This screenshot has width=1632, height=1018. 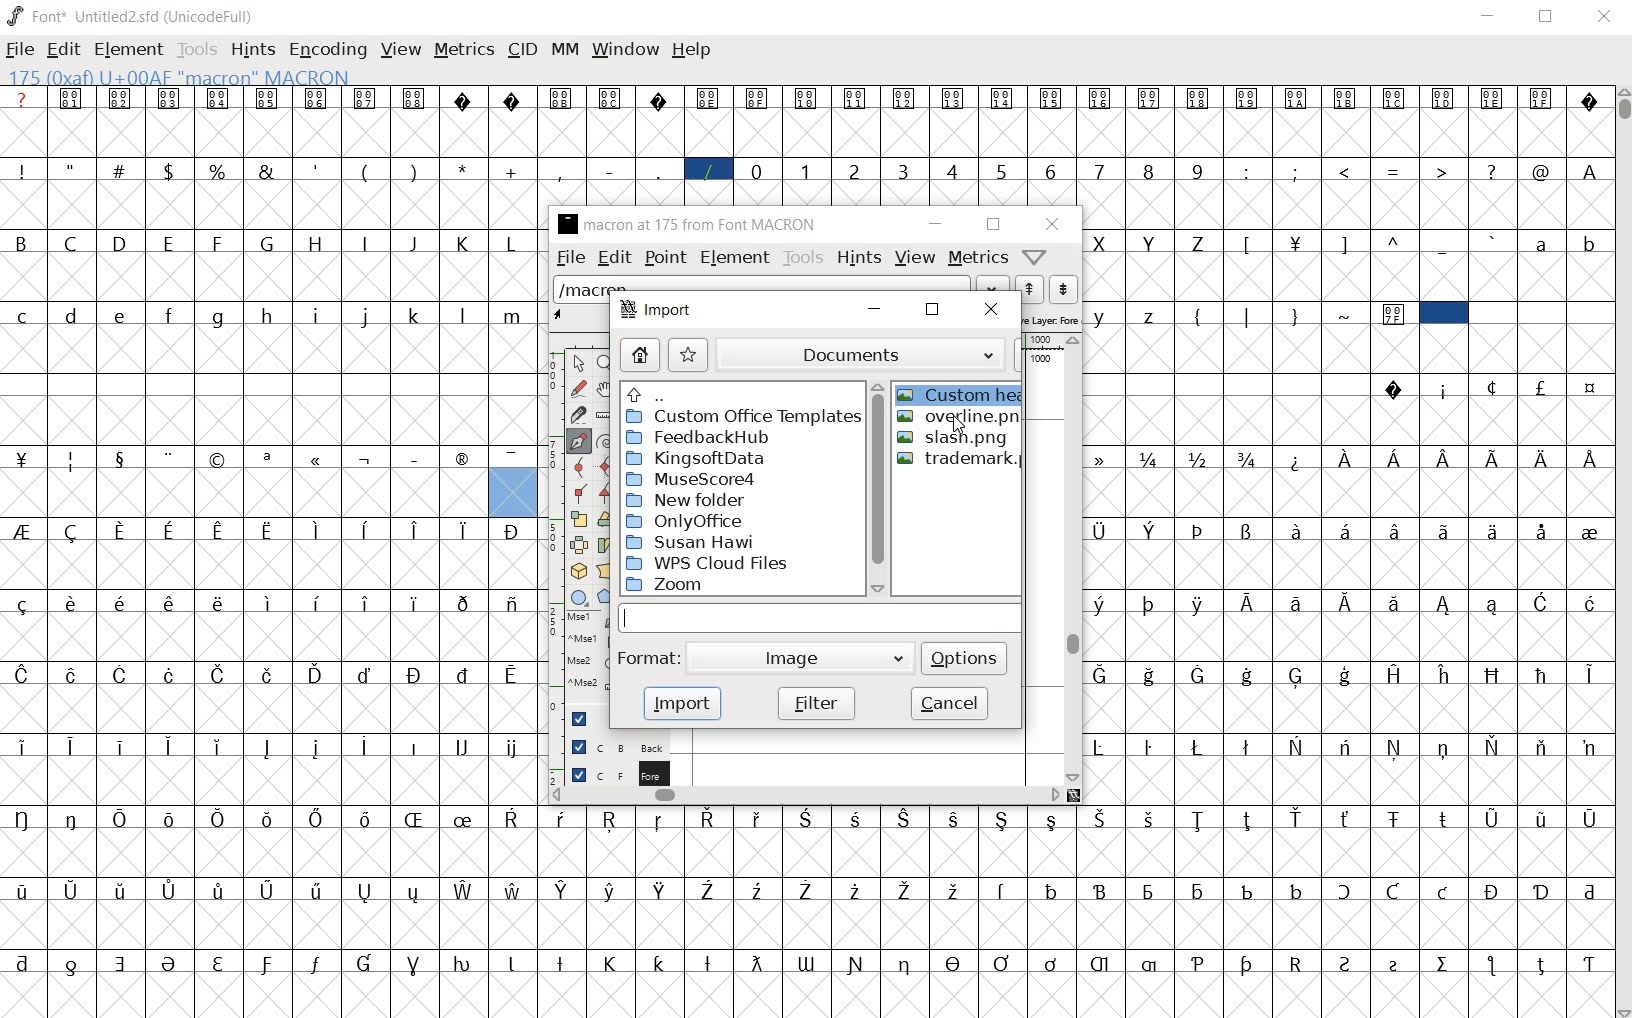 What do you see at coordinates (253, 51) in the screenshot?
I see `hints` at bounding box center [253, 51].